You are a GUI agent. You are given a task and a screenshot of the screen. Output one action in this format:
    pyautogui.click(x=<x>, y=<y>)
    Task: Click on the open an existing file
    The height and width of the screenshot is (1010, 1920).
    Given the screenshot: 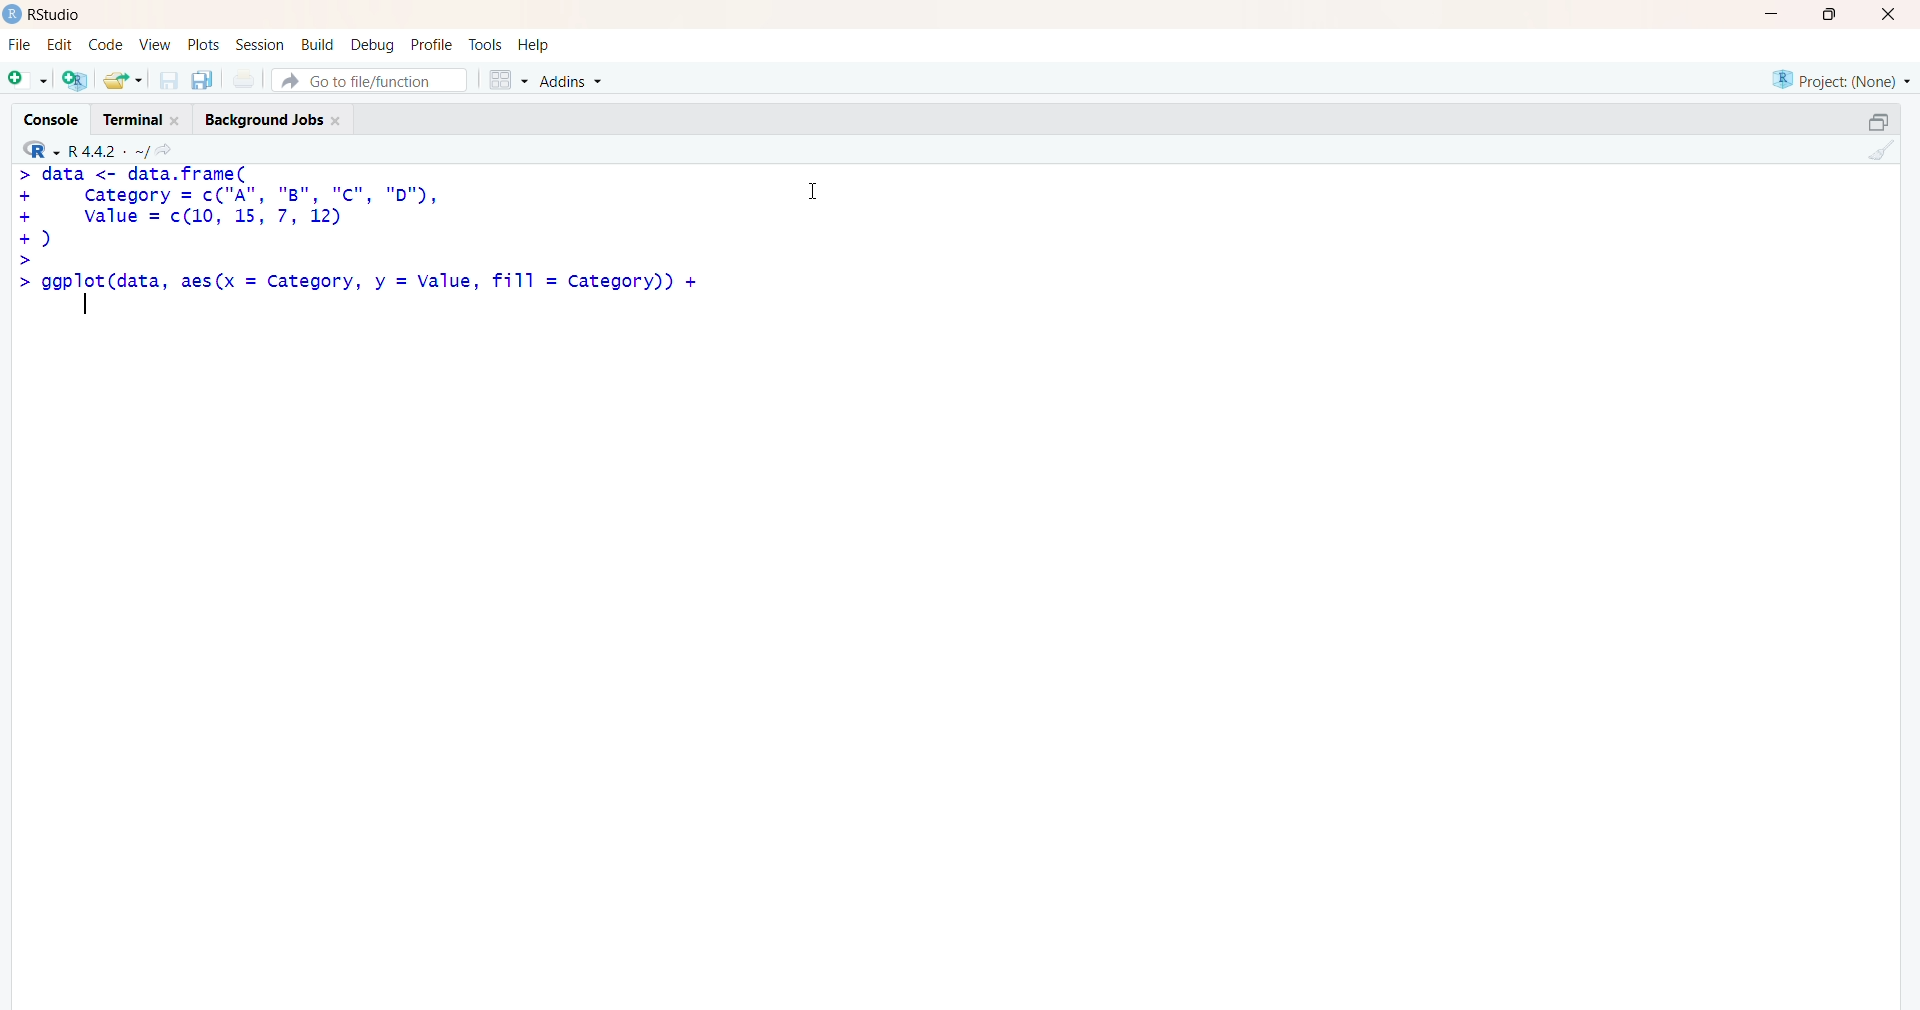 What is the action you would take?
    pyautogui.click(x=122, y=79)
    